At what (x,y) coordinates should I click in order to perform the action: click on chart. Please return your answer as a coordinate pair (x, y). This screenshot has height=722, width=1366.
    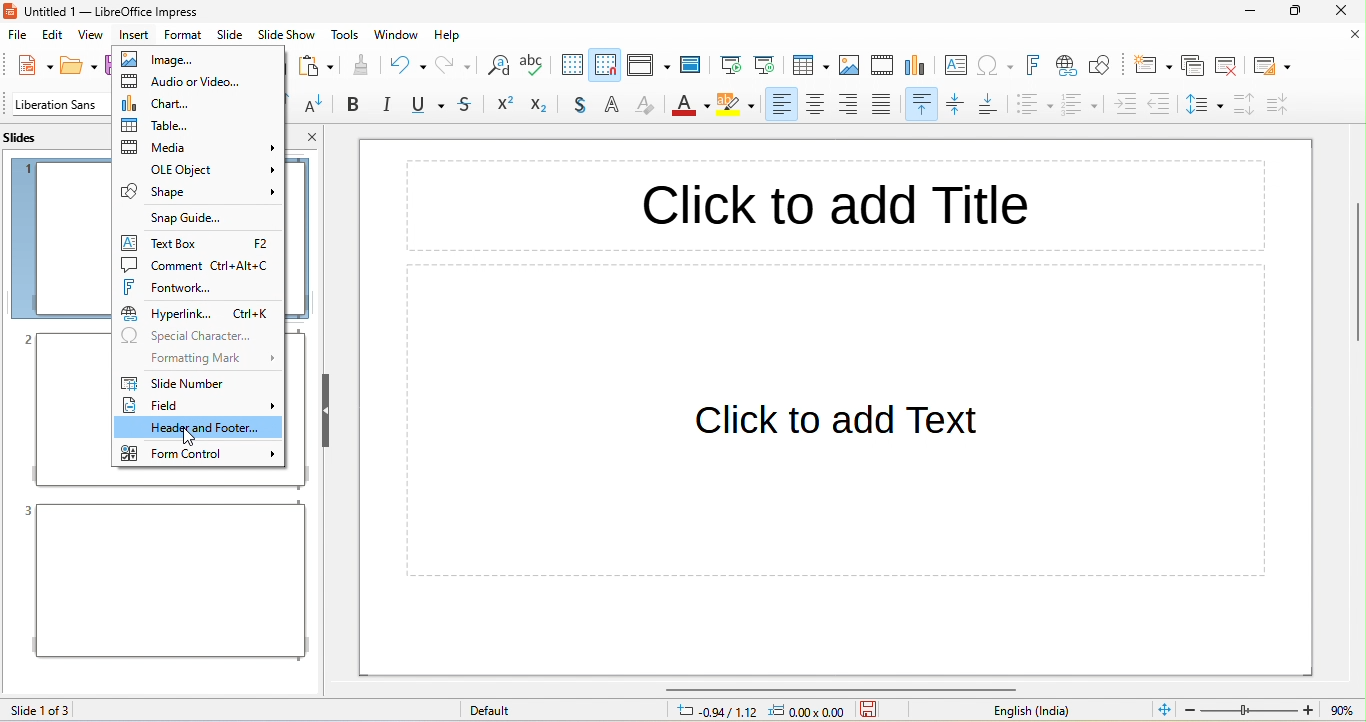
    Looking at the image, I should click on (163, 104).